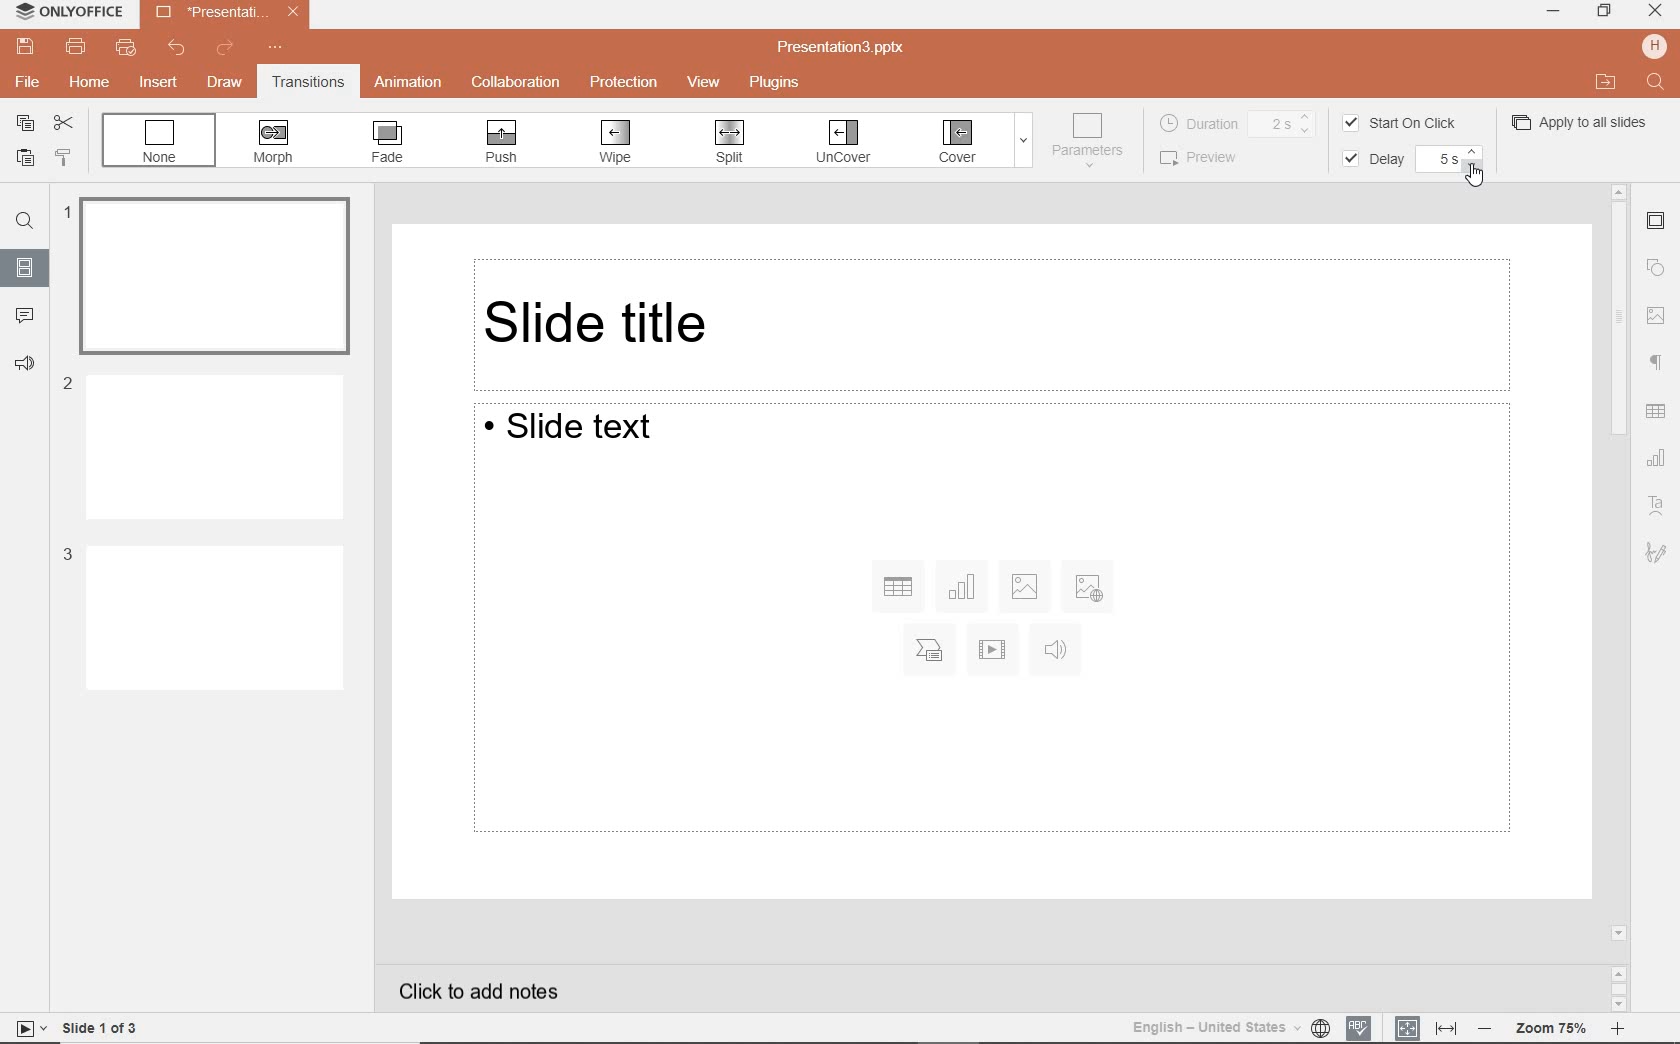  Describe the element at coordinates (1659, 363) in the screenshot. I see `paragraph settings` at that location.